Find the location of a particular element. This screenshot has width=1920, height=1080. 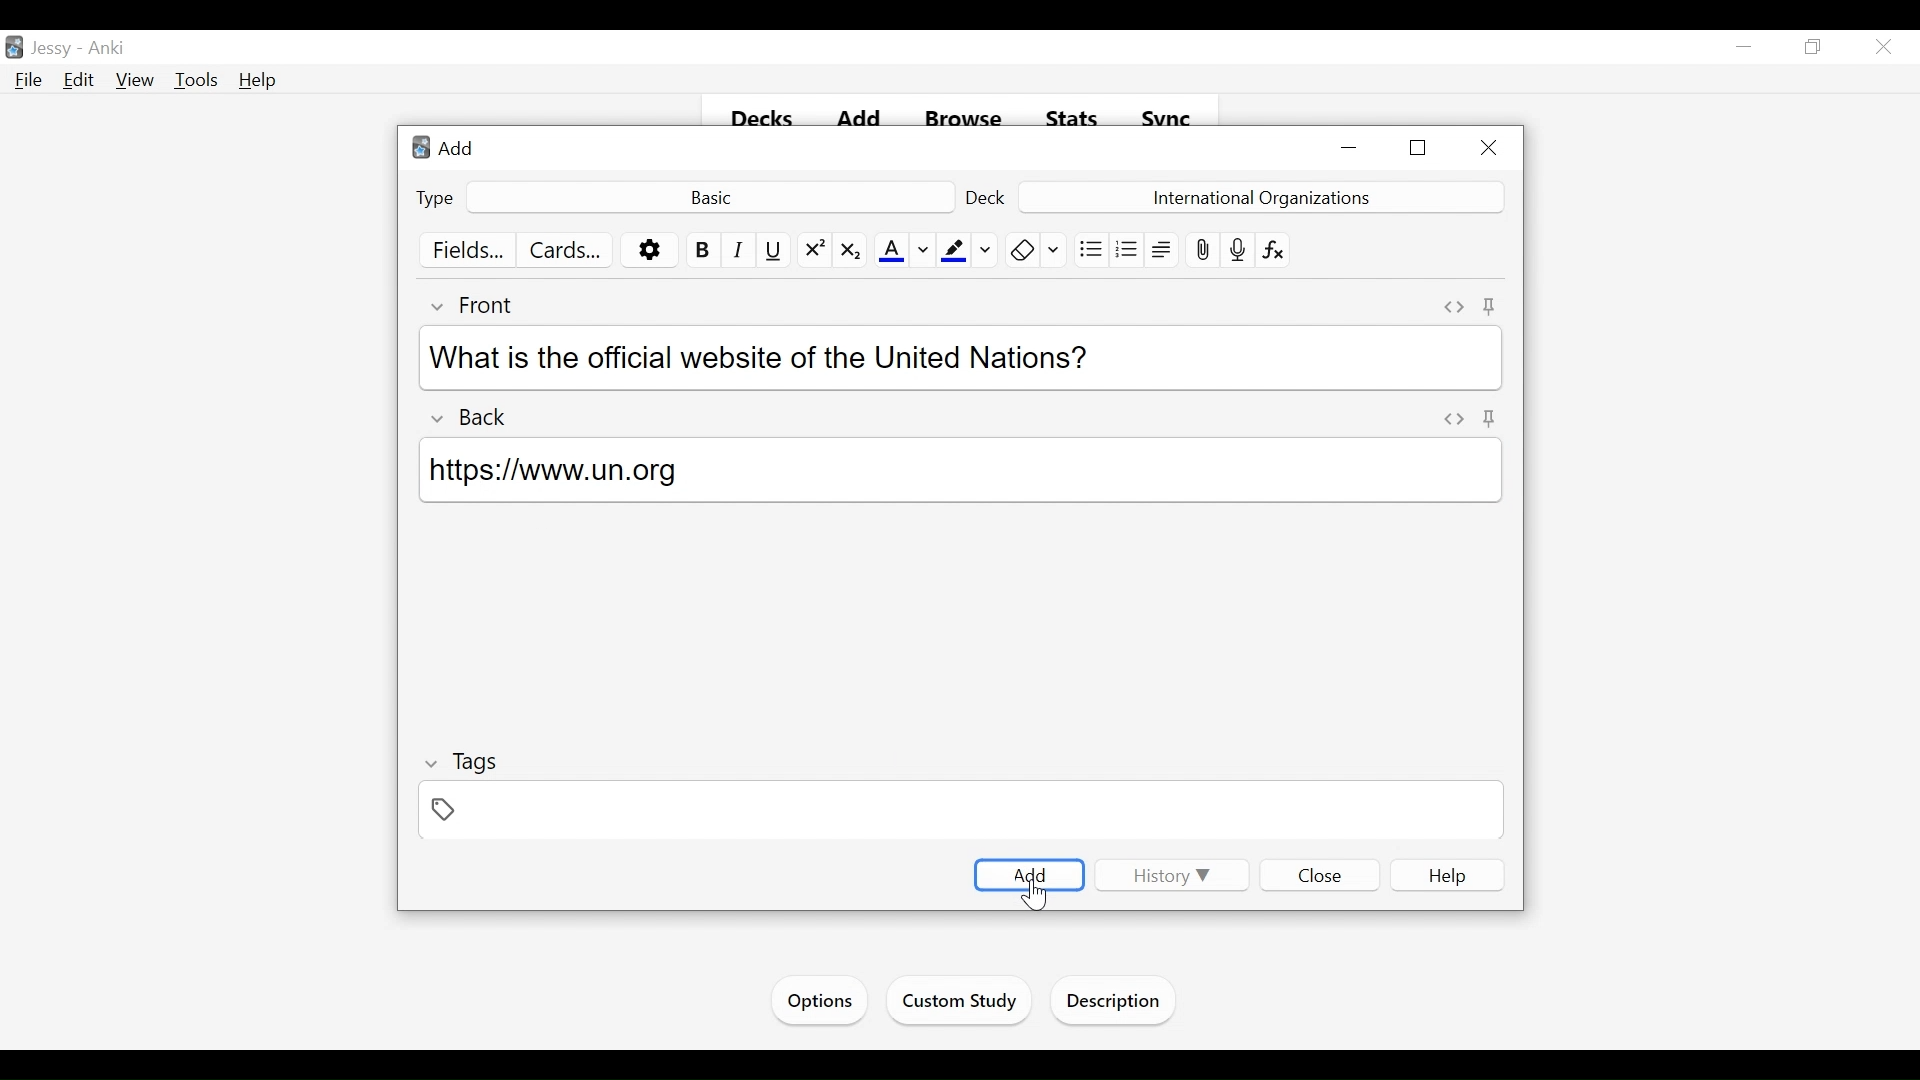

Toggle HTML is located at coordinates (1453, 306).